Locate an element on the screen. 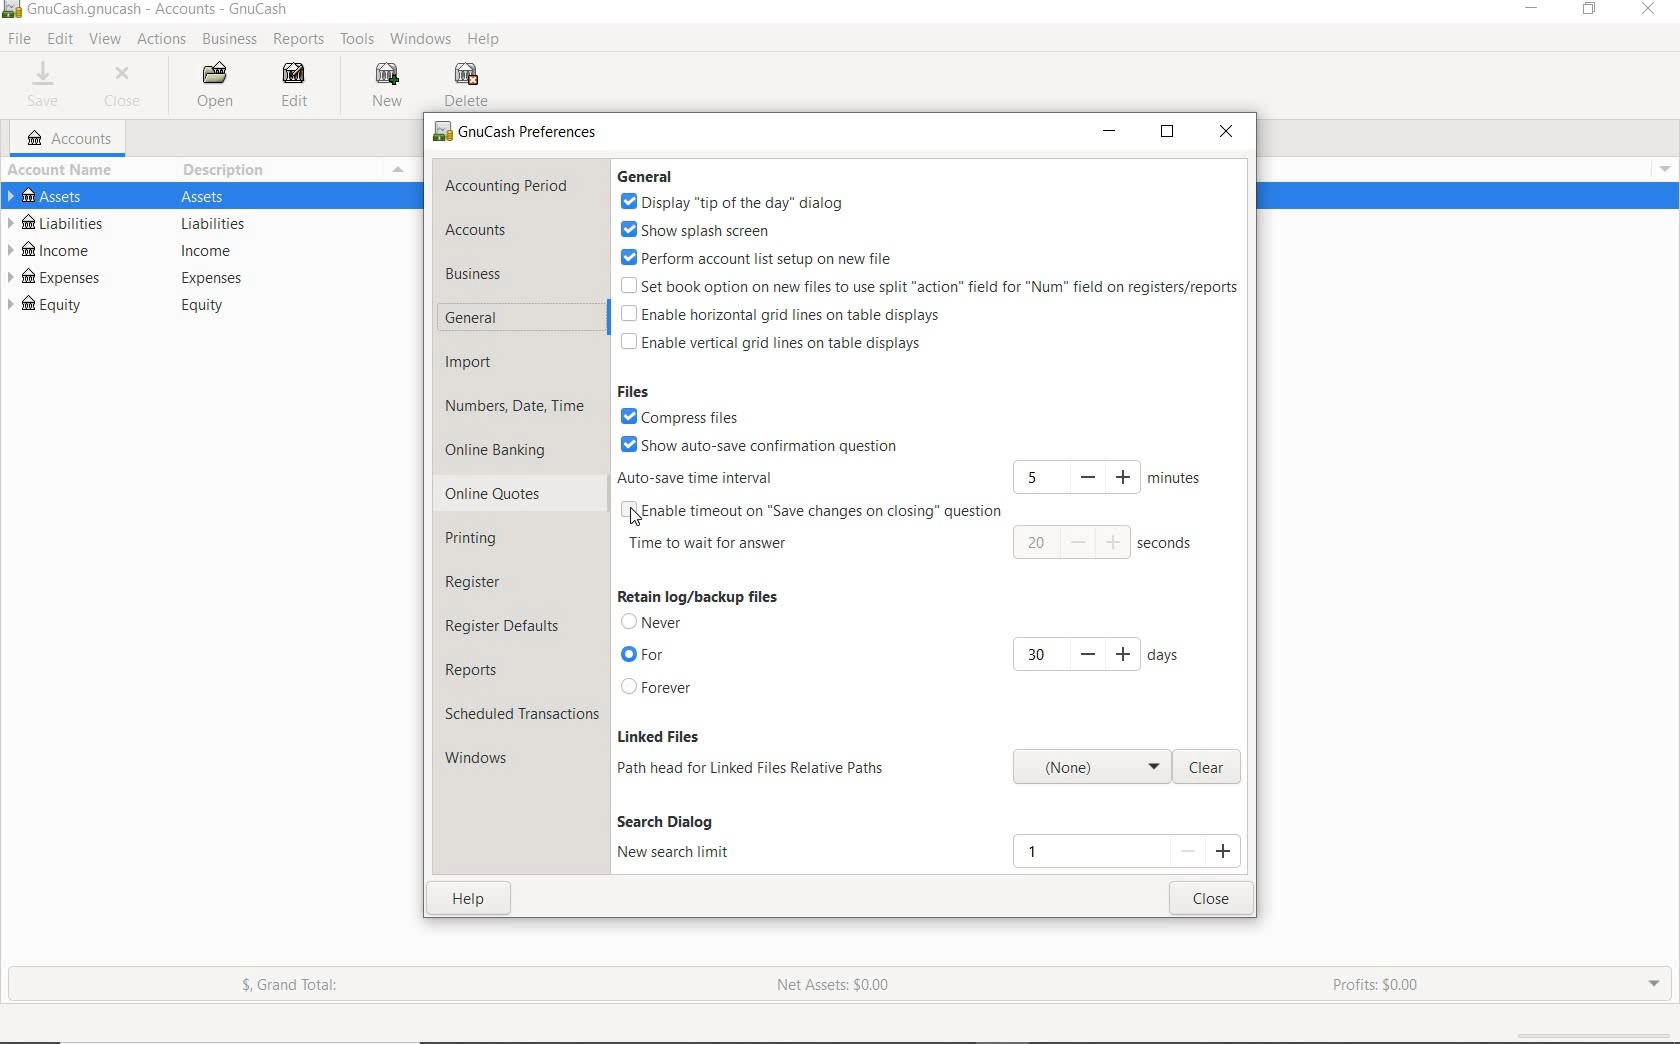 The image size is (1680, 1044). ONLINE BANKING is located at coordinates (502, 450).